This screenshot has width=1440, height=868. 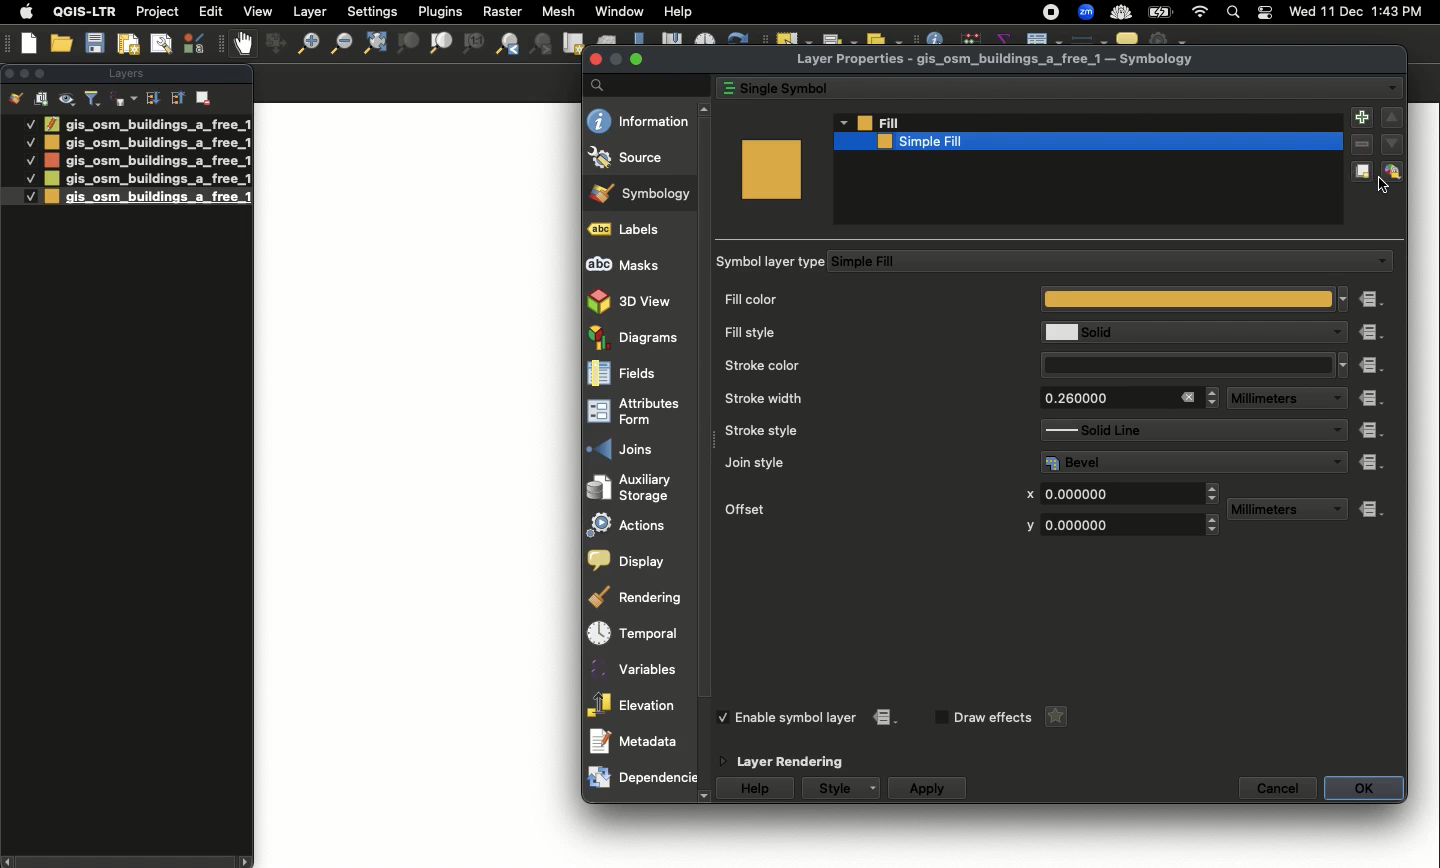 I want to click on Style, so click(x=833, y=788).